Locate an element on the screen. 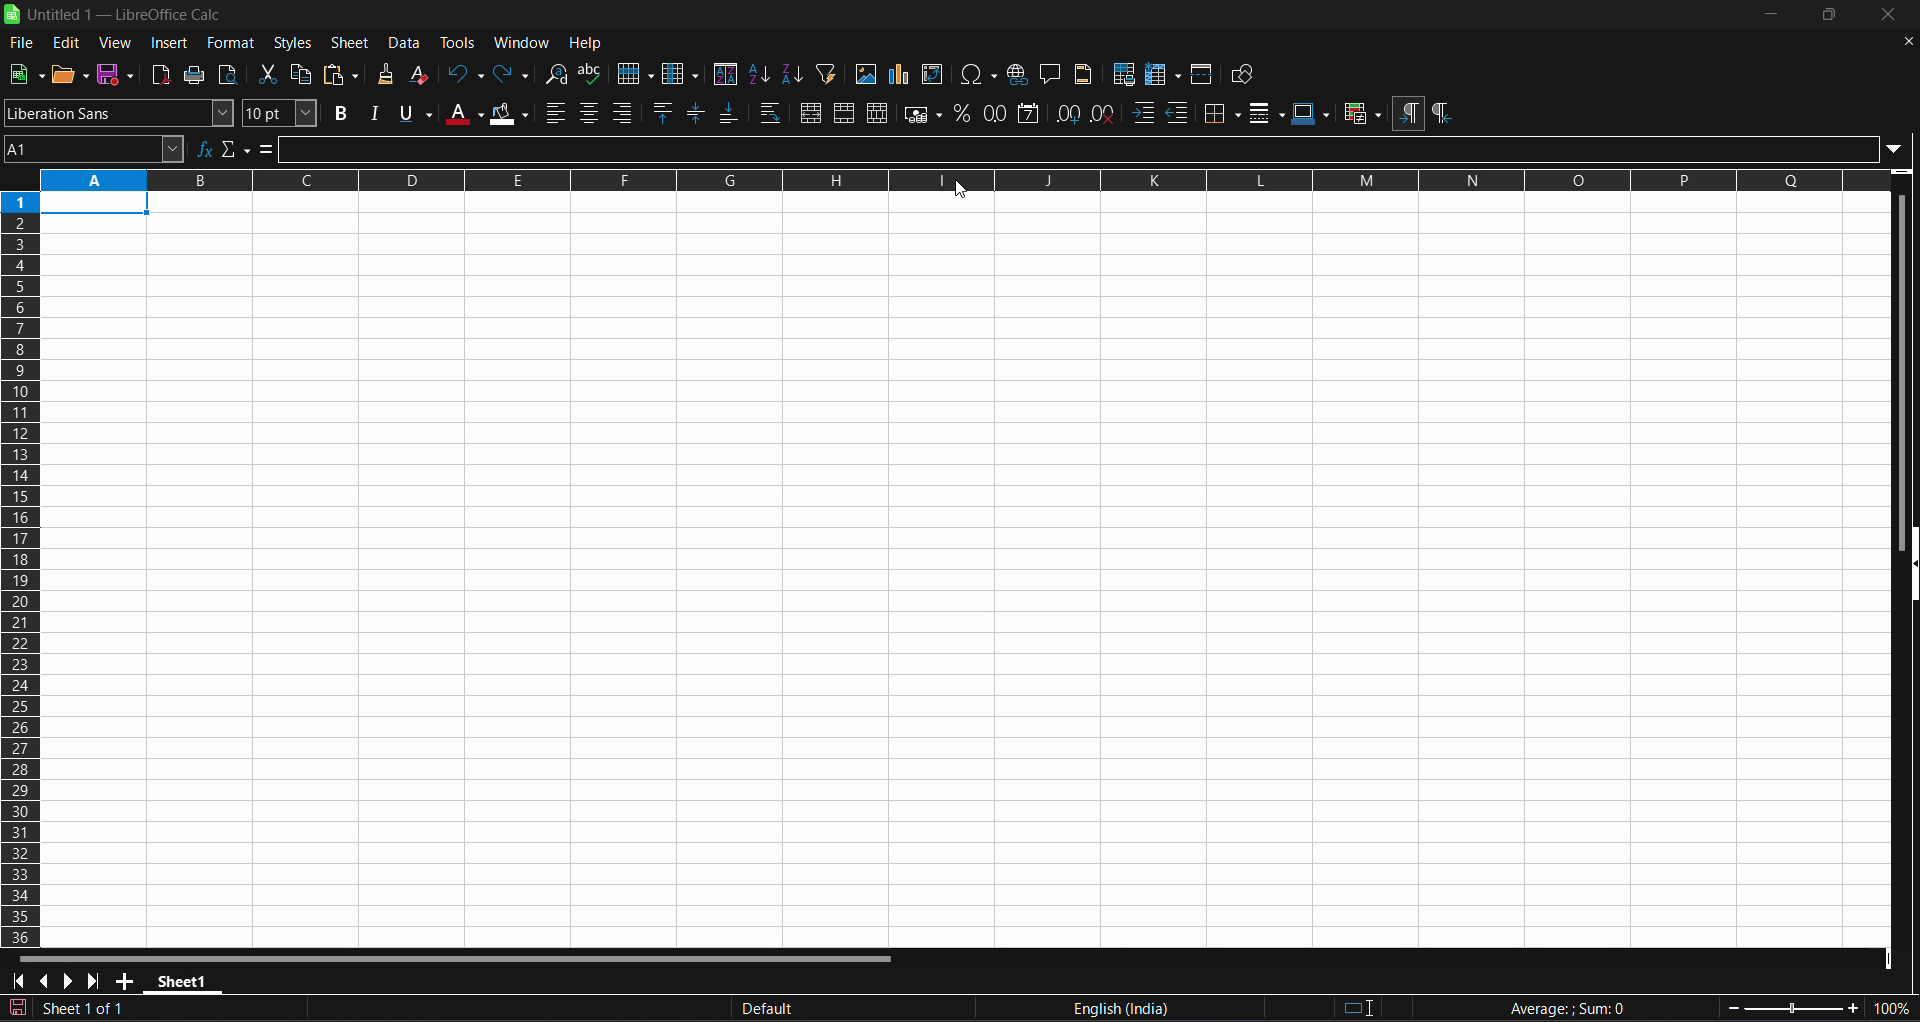 This screenshot has width=1920, height=1022. open is located at coordinates (70, 74).